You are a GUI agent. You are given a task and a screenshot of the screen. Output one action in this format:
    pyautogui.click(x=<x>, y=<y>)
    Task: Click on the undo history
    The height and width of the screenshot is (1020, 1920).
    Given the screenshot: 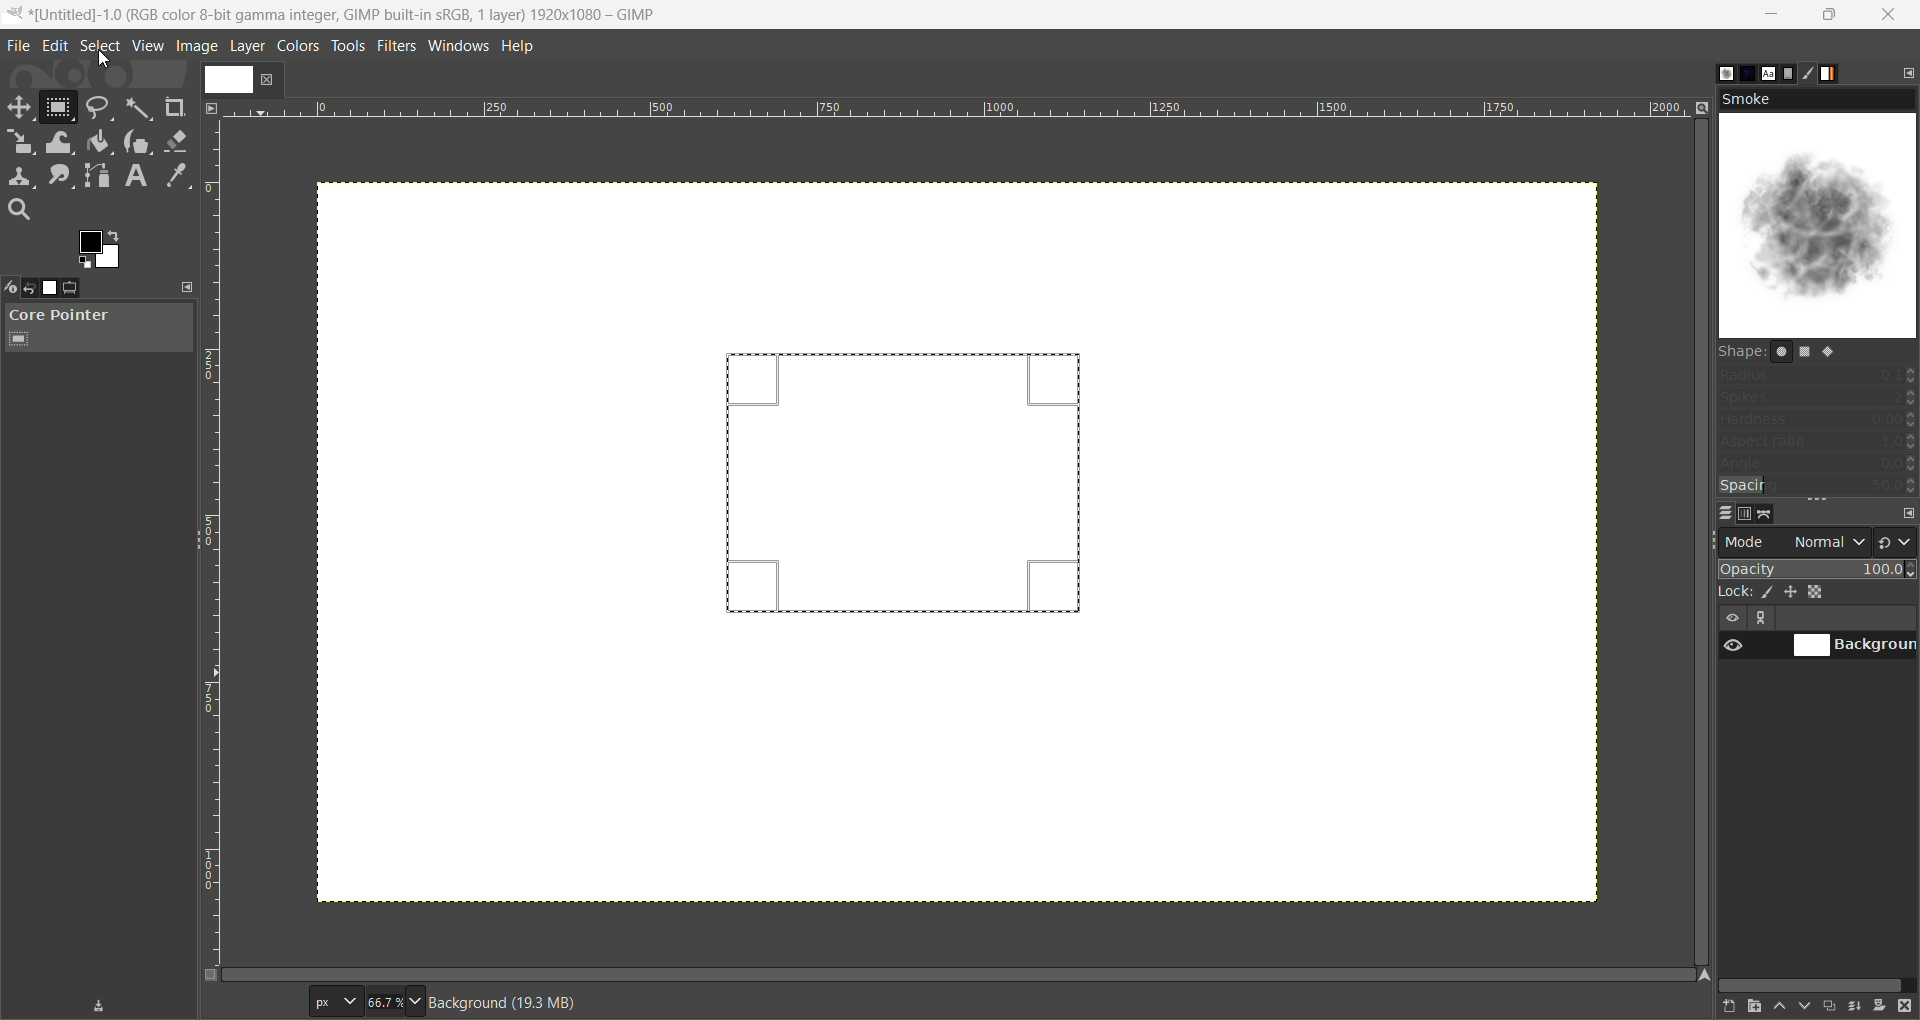 What is the action you would take?
    pyautogui.click(x=28, y=290)
    